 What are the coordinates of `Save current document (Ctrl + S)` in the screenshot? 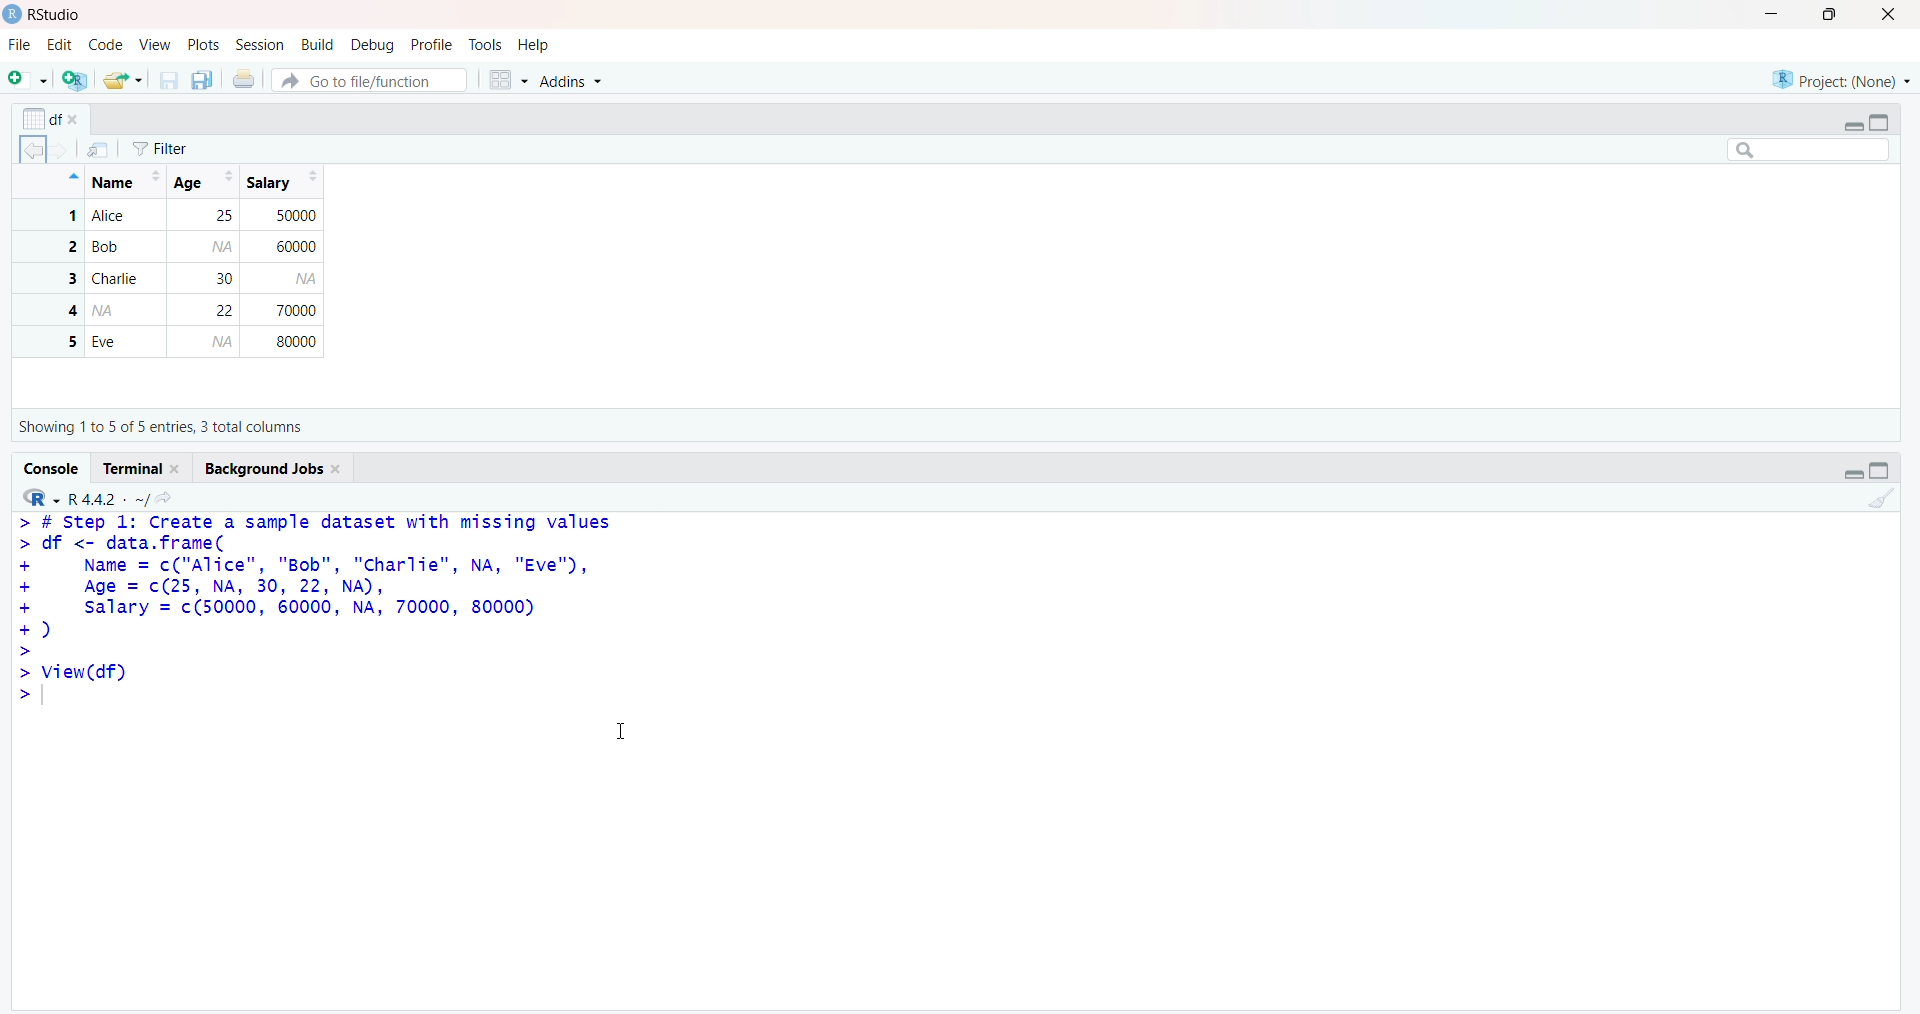 It's located at (167, 81).